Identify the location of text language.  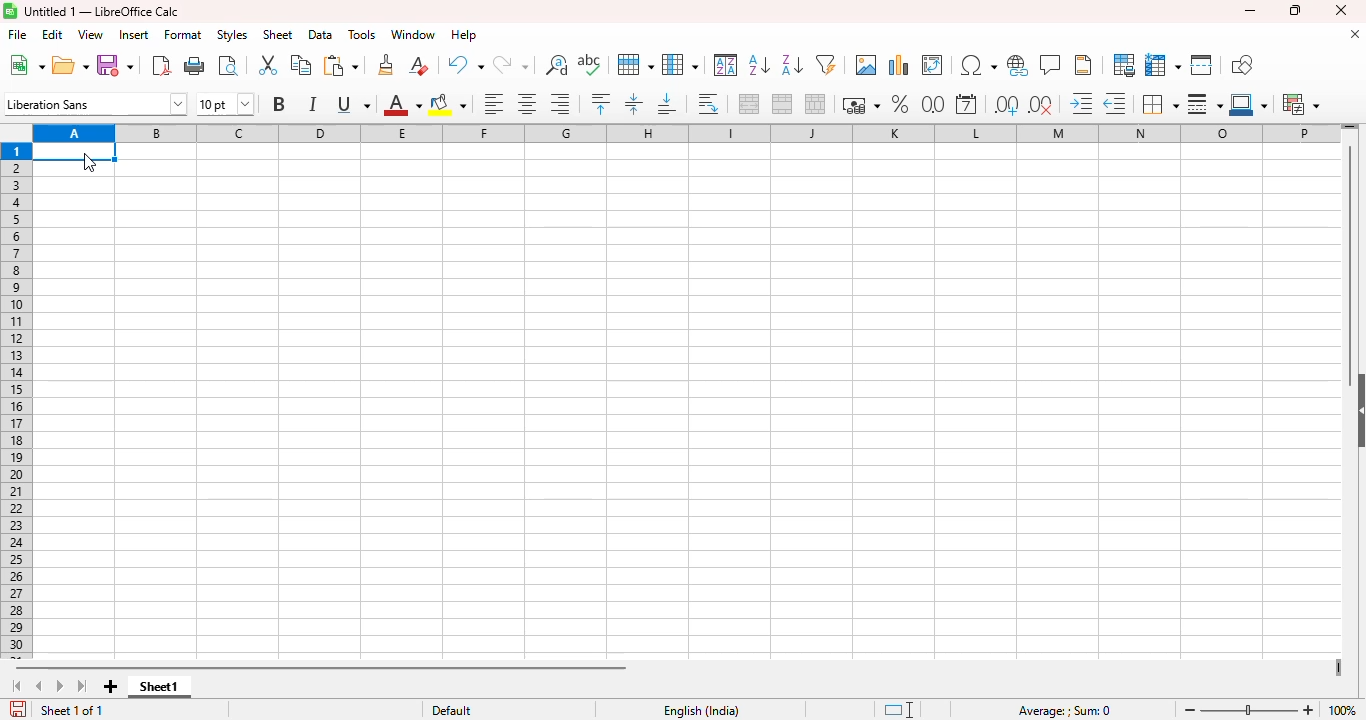
(700, 711).